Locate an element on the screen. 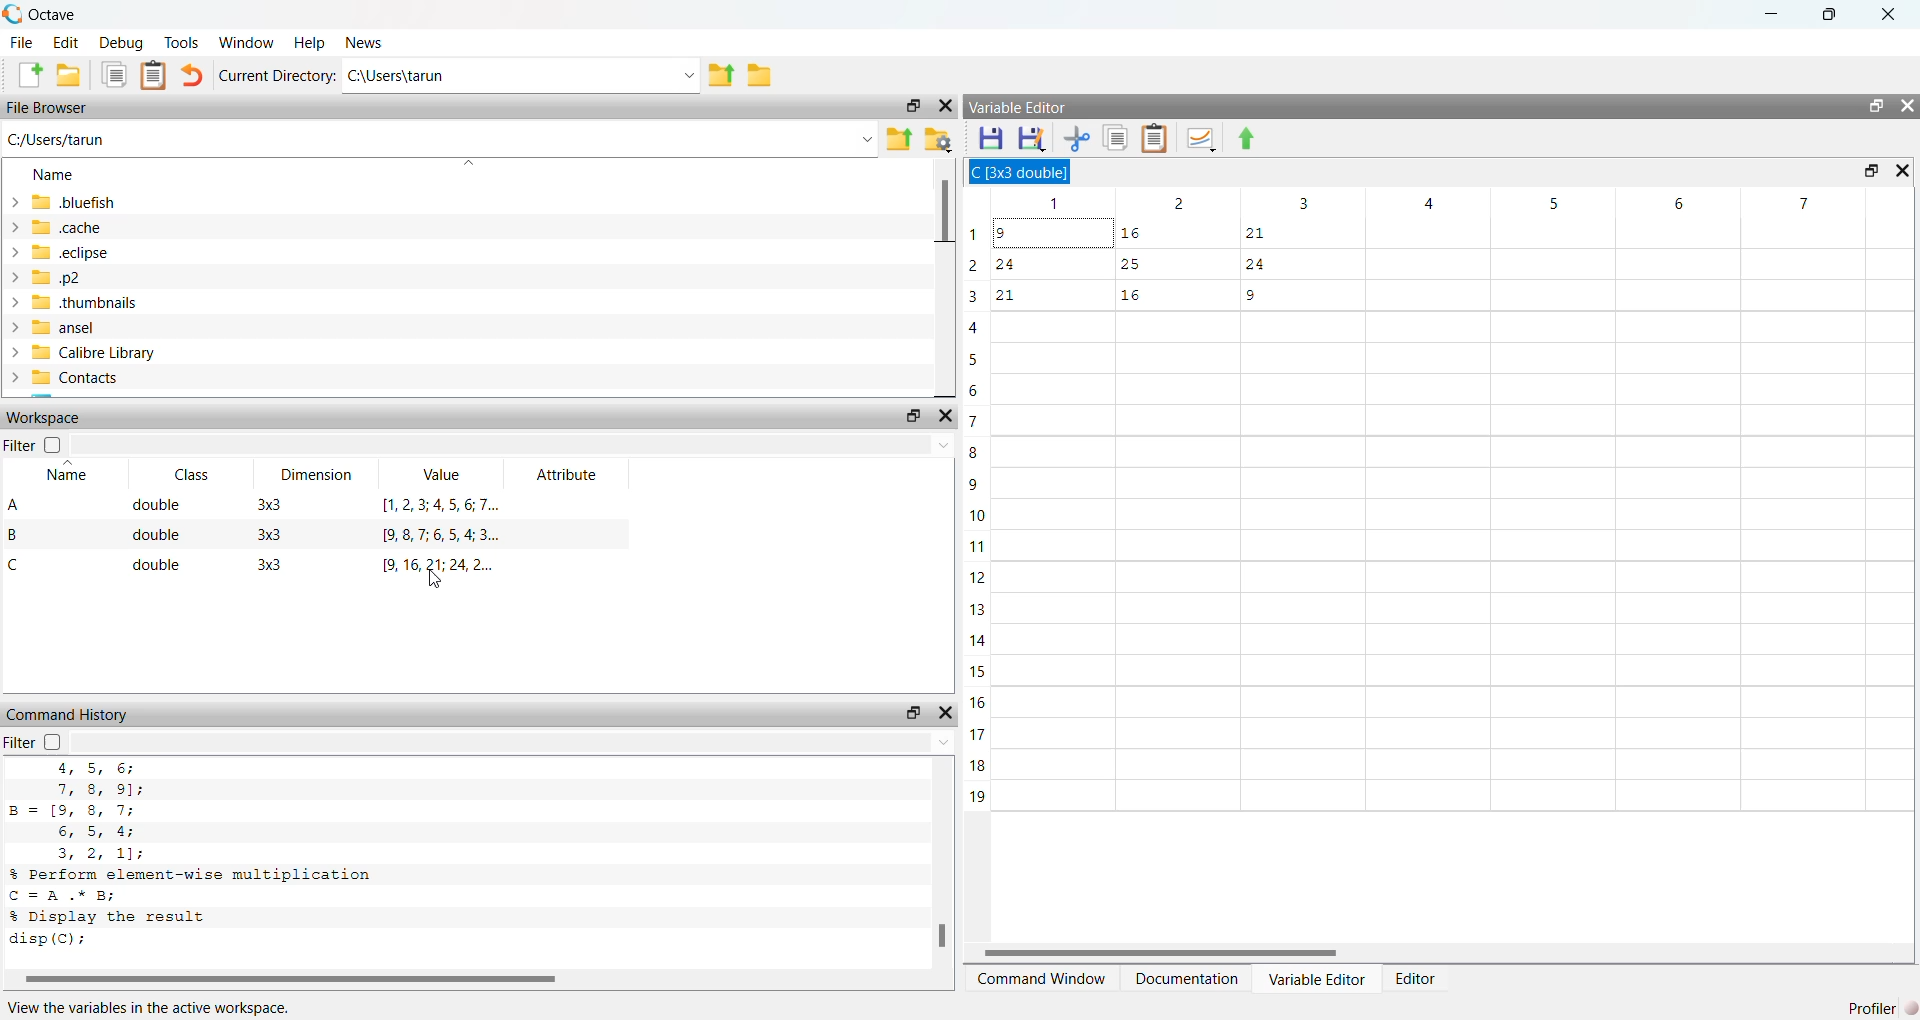 This screenshot has width=1920, height=1020. Dropdown is located at coordinates (513, 742).